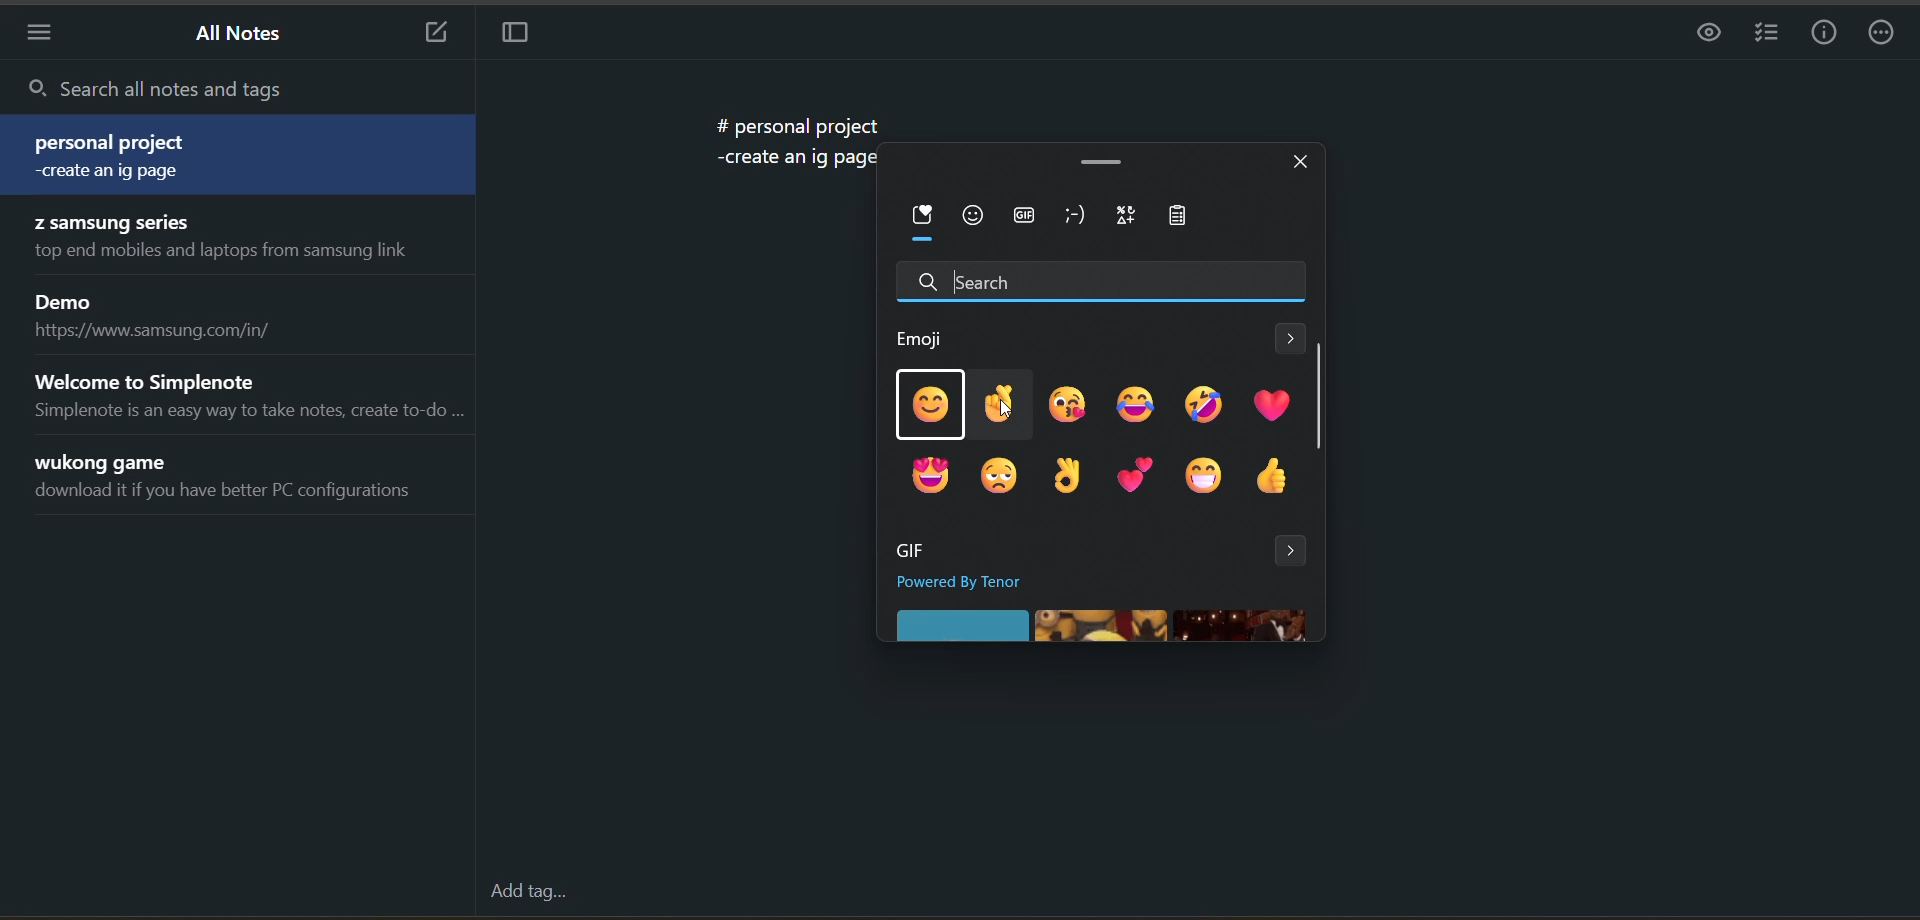 The image size is (1920, 920). I want to click on note title and preview, so click(232, 239).